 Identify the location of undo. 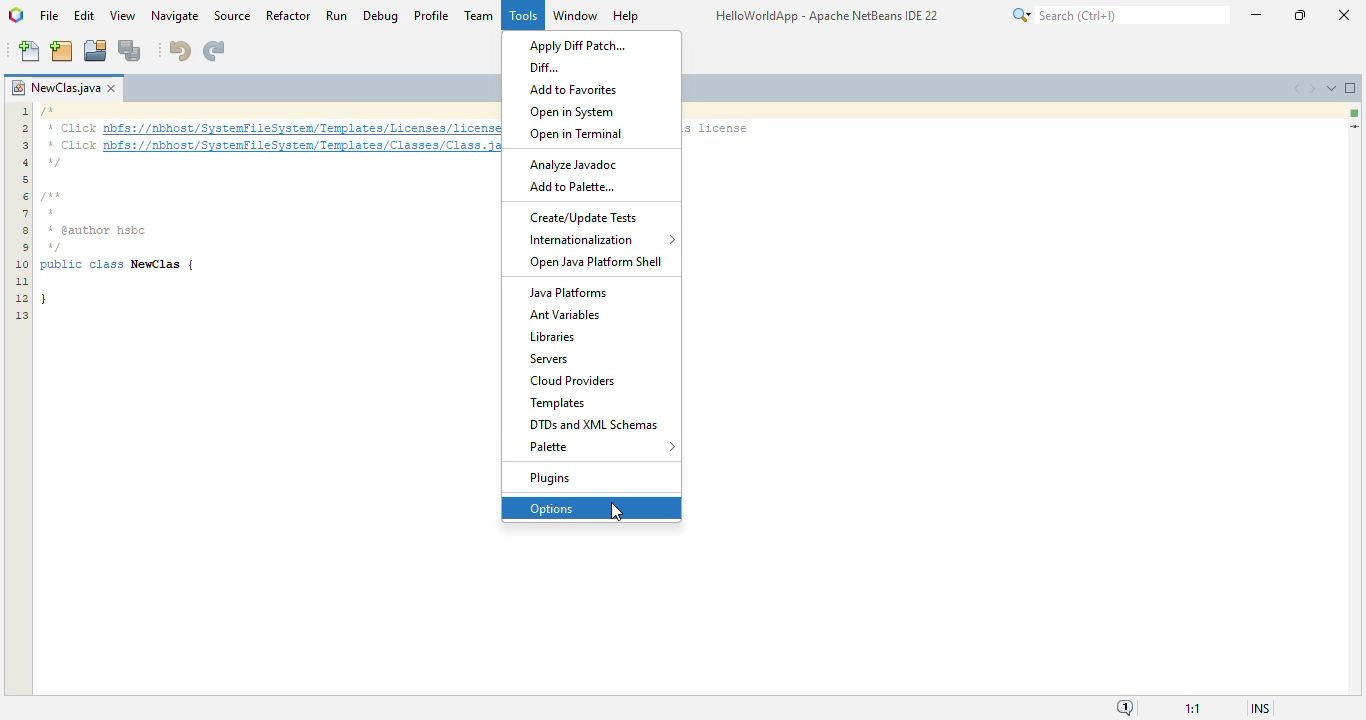
(180, 51).